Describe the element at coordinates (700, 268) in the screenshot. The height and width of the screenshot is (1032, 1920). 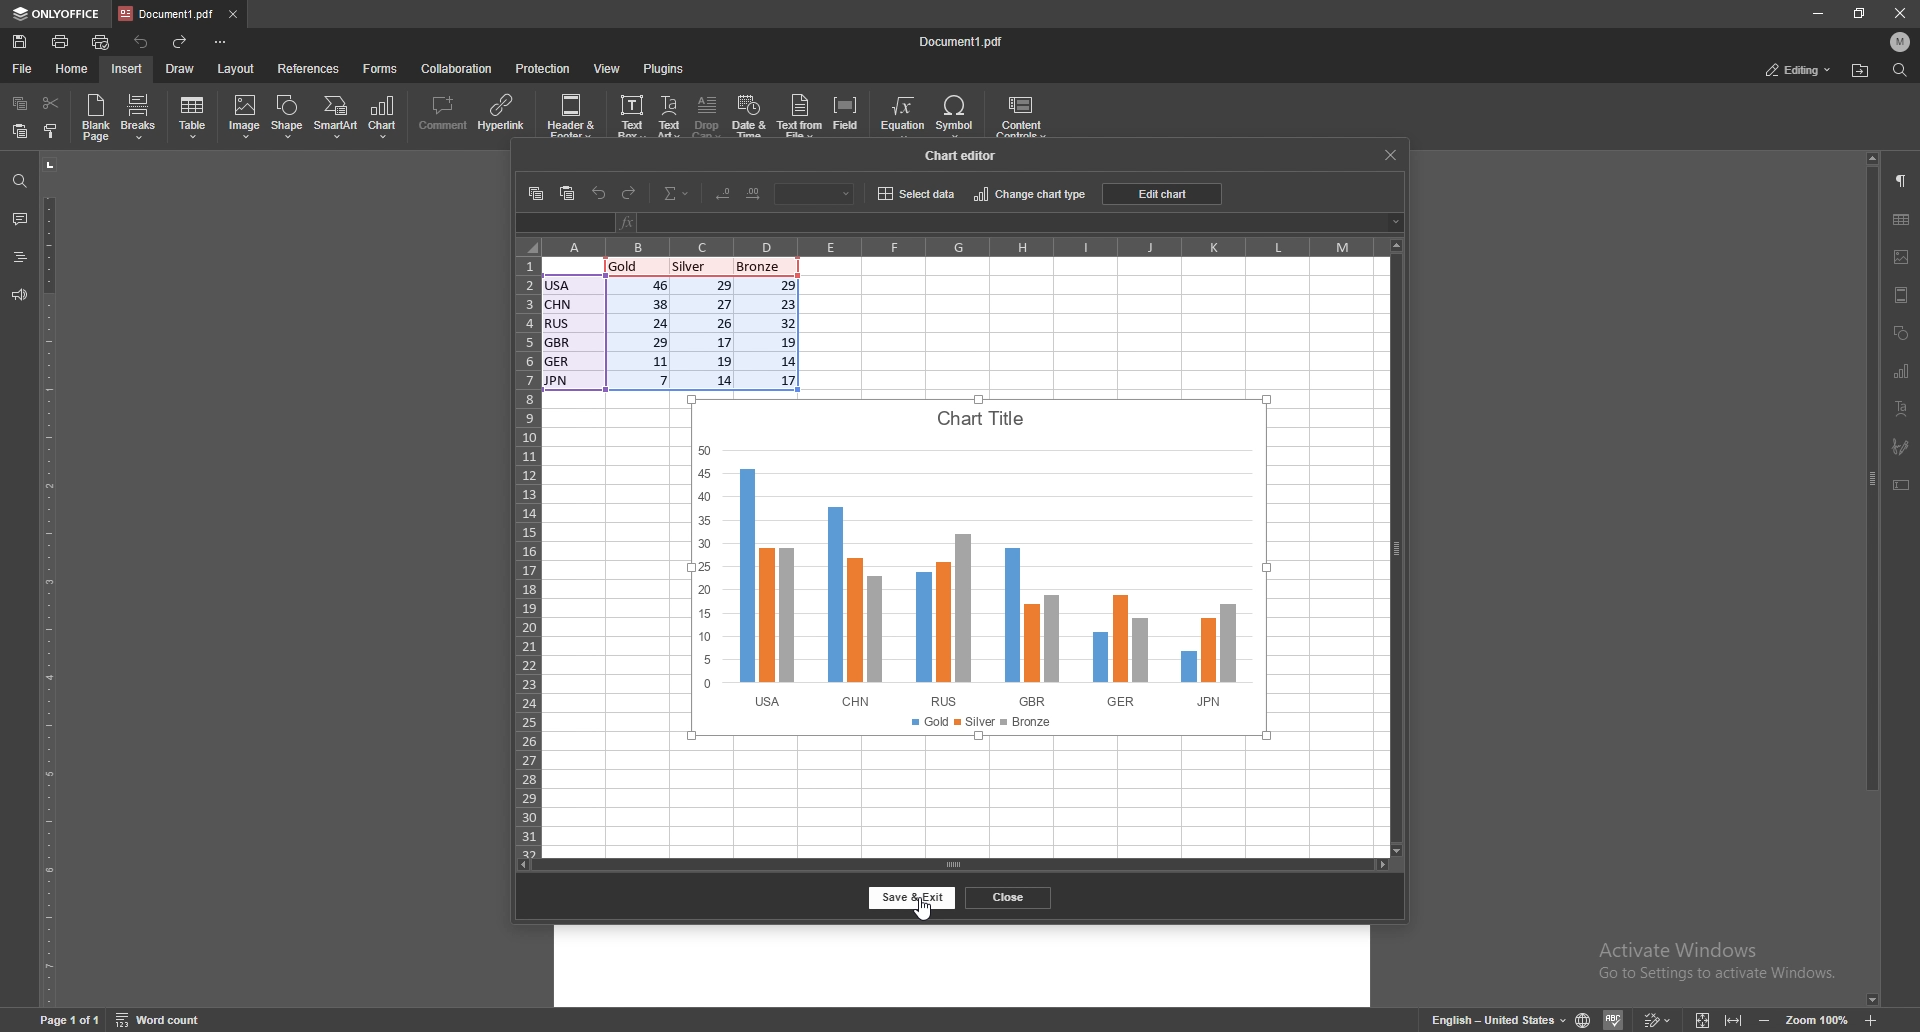
I see `silver` at that location.